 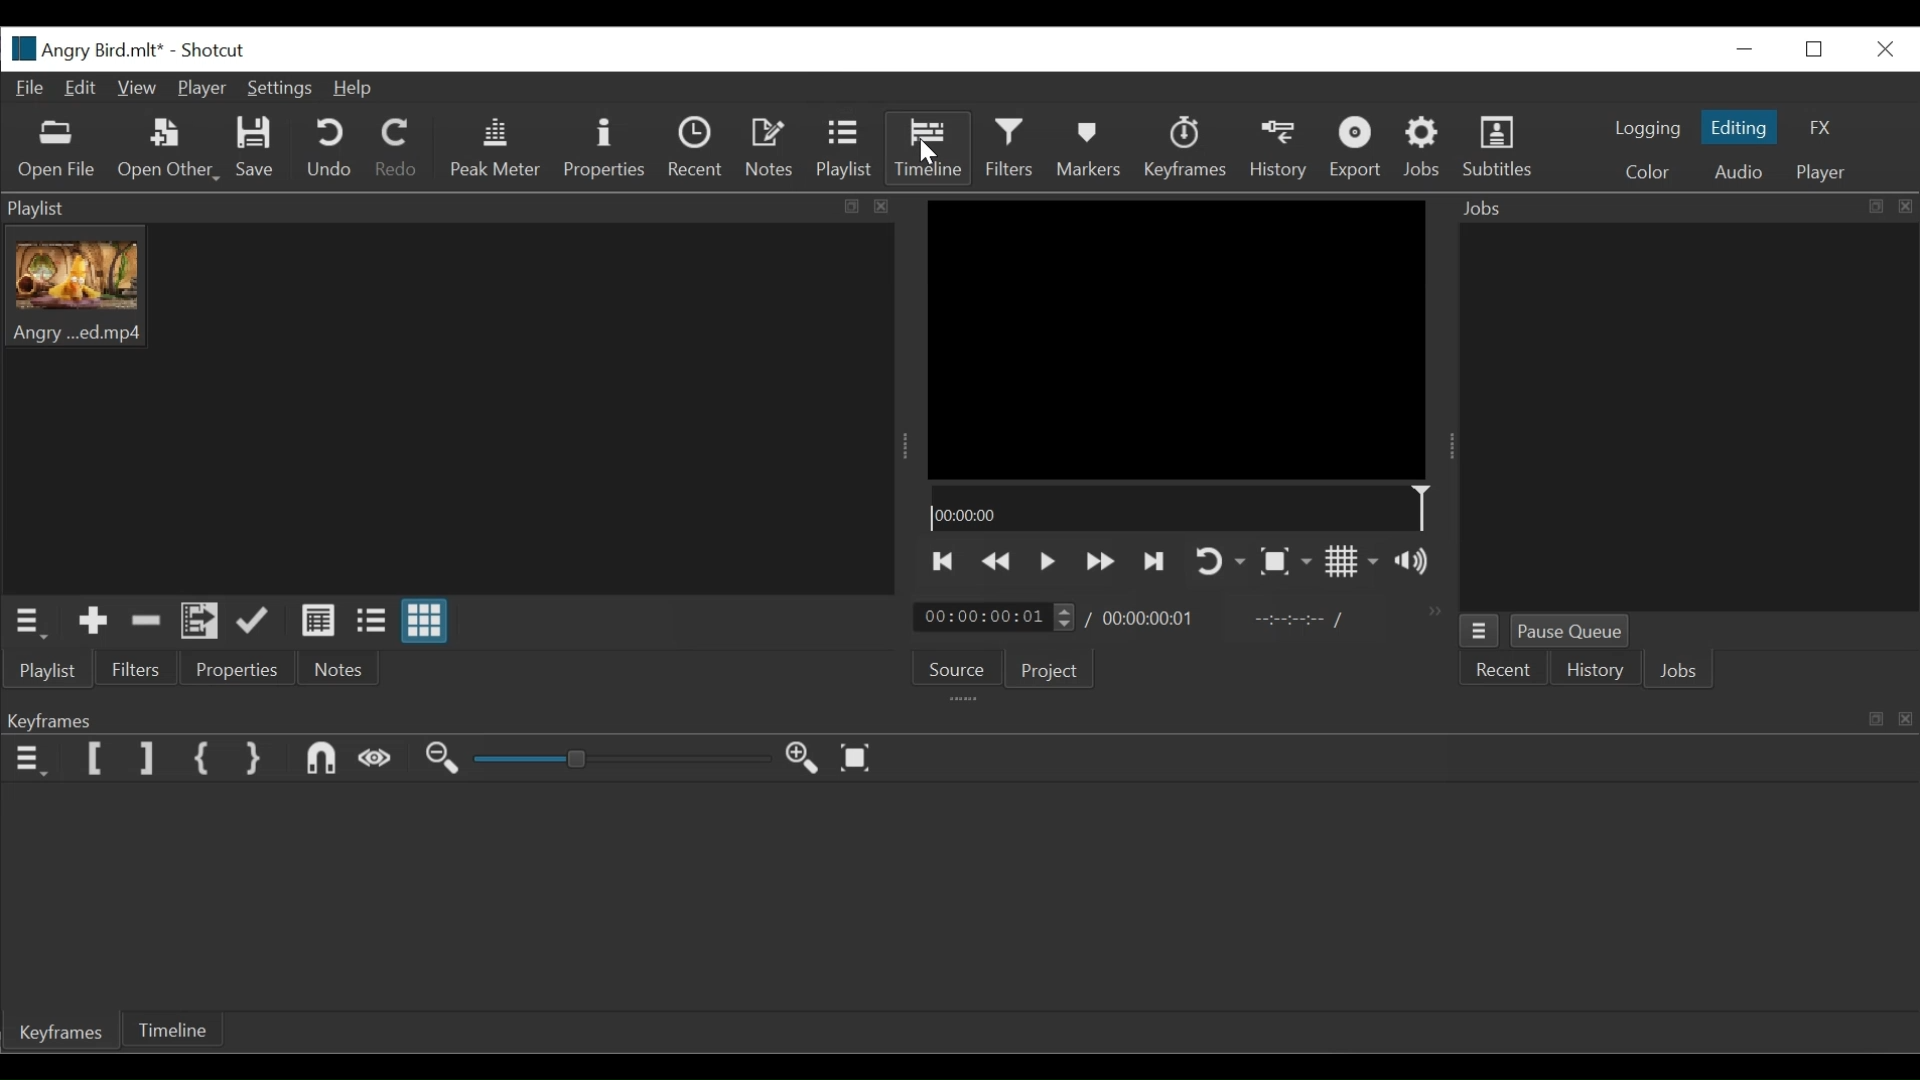 I want to click on Peak Meter, so click(x=493, y=148).